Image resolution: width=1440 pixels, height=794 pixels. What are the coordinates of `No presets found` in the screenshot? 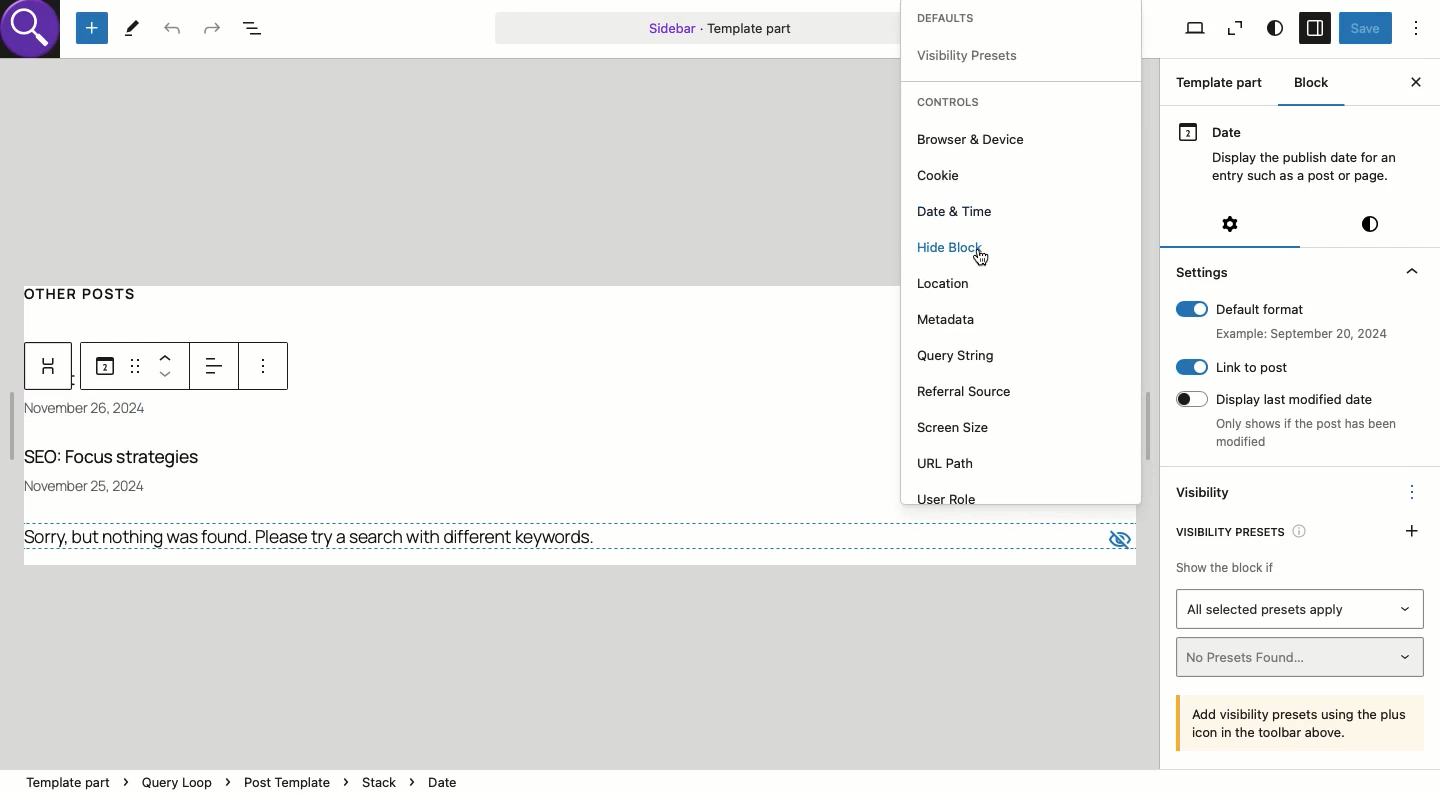 It's located at (1302, 657).